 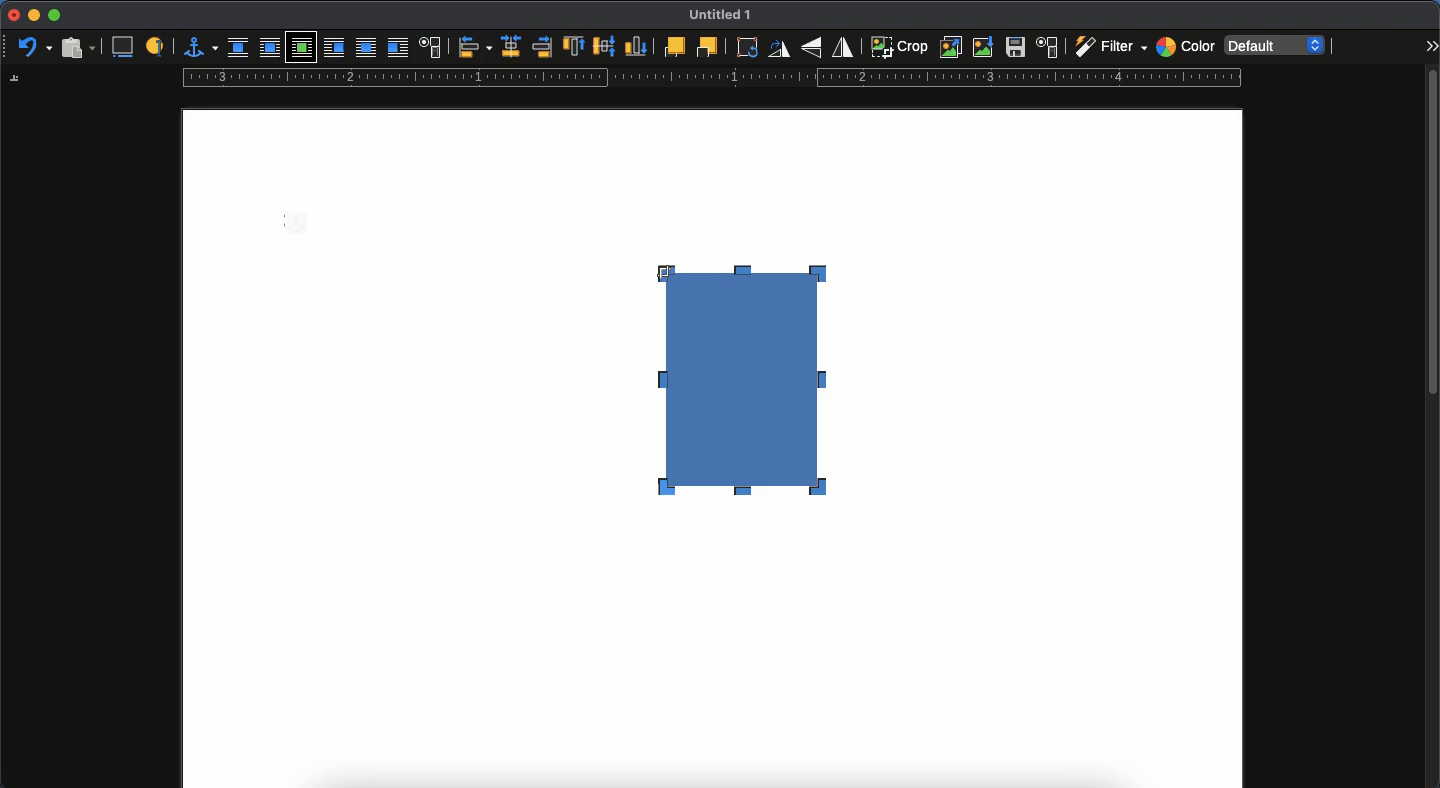 What do you see at coordinates (475, 47) in the screenshot?
I see `align objects` at bounding box center [475, 47].